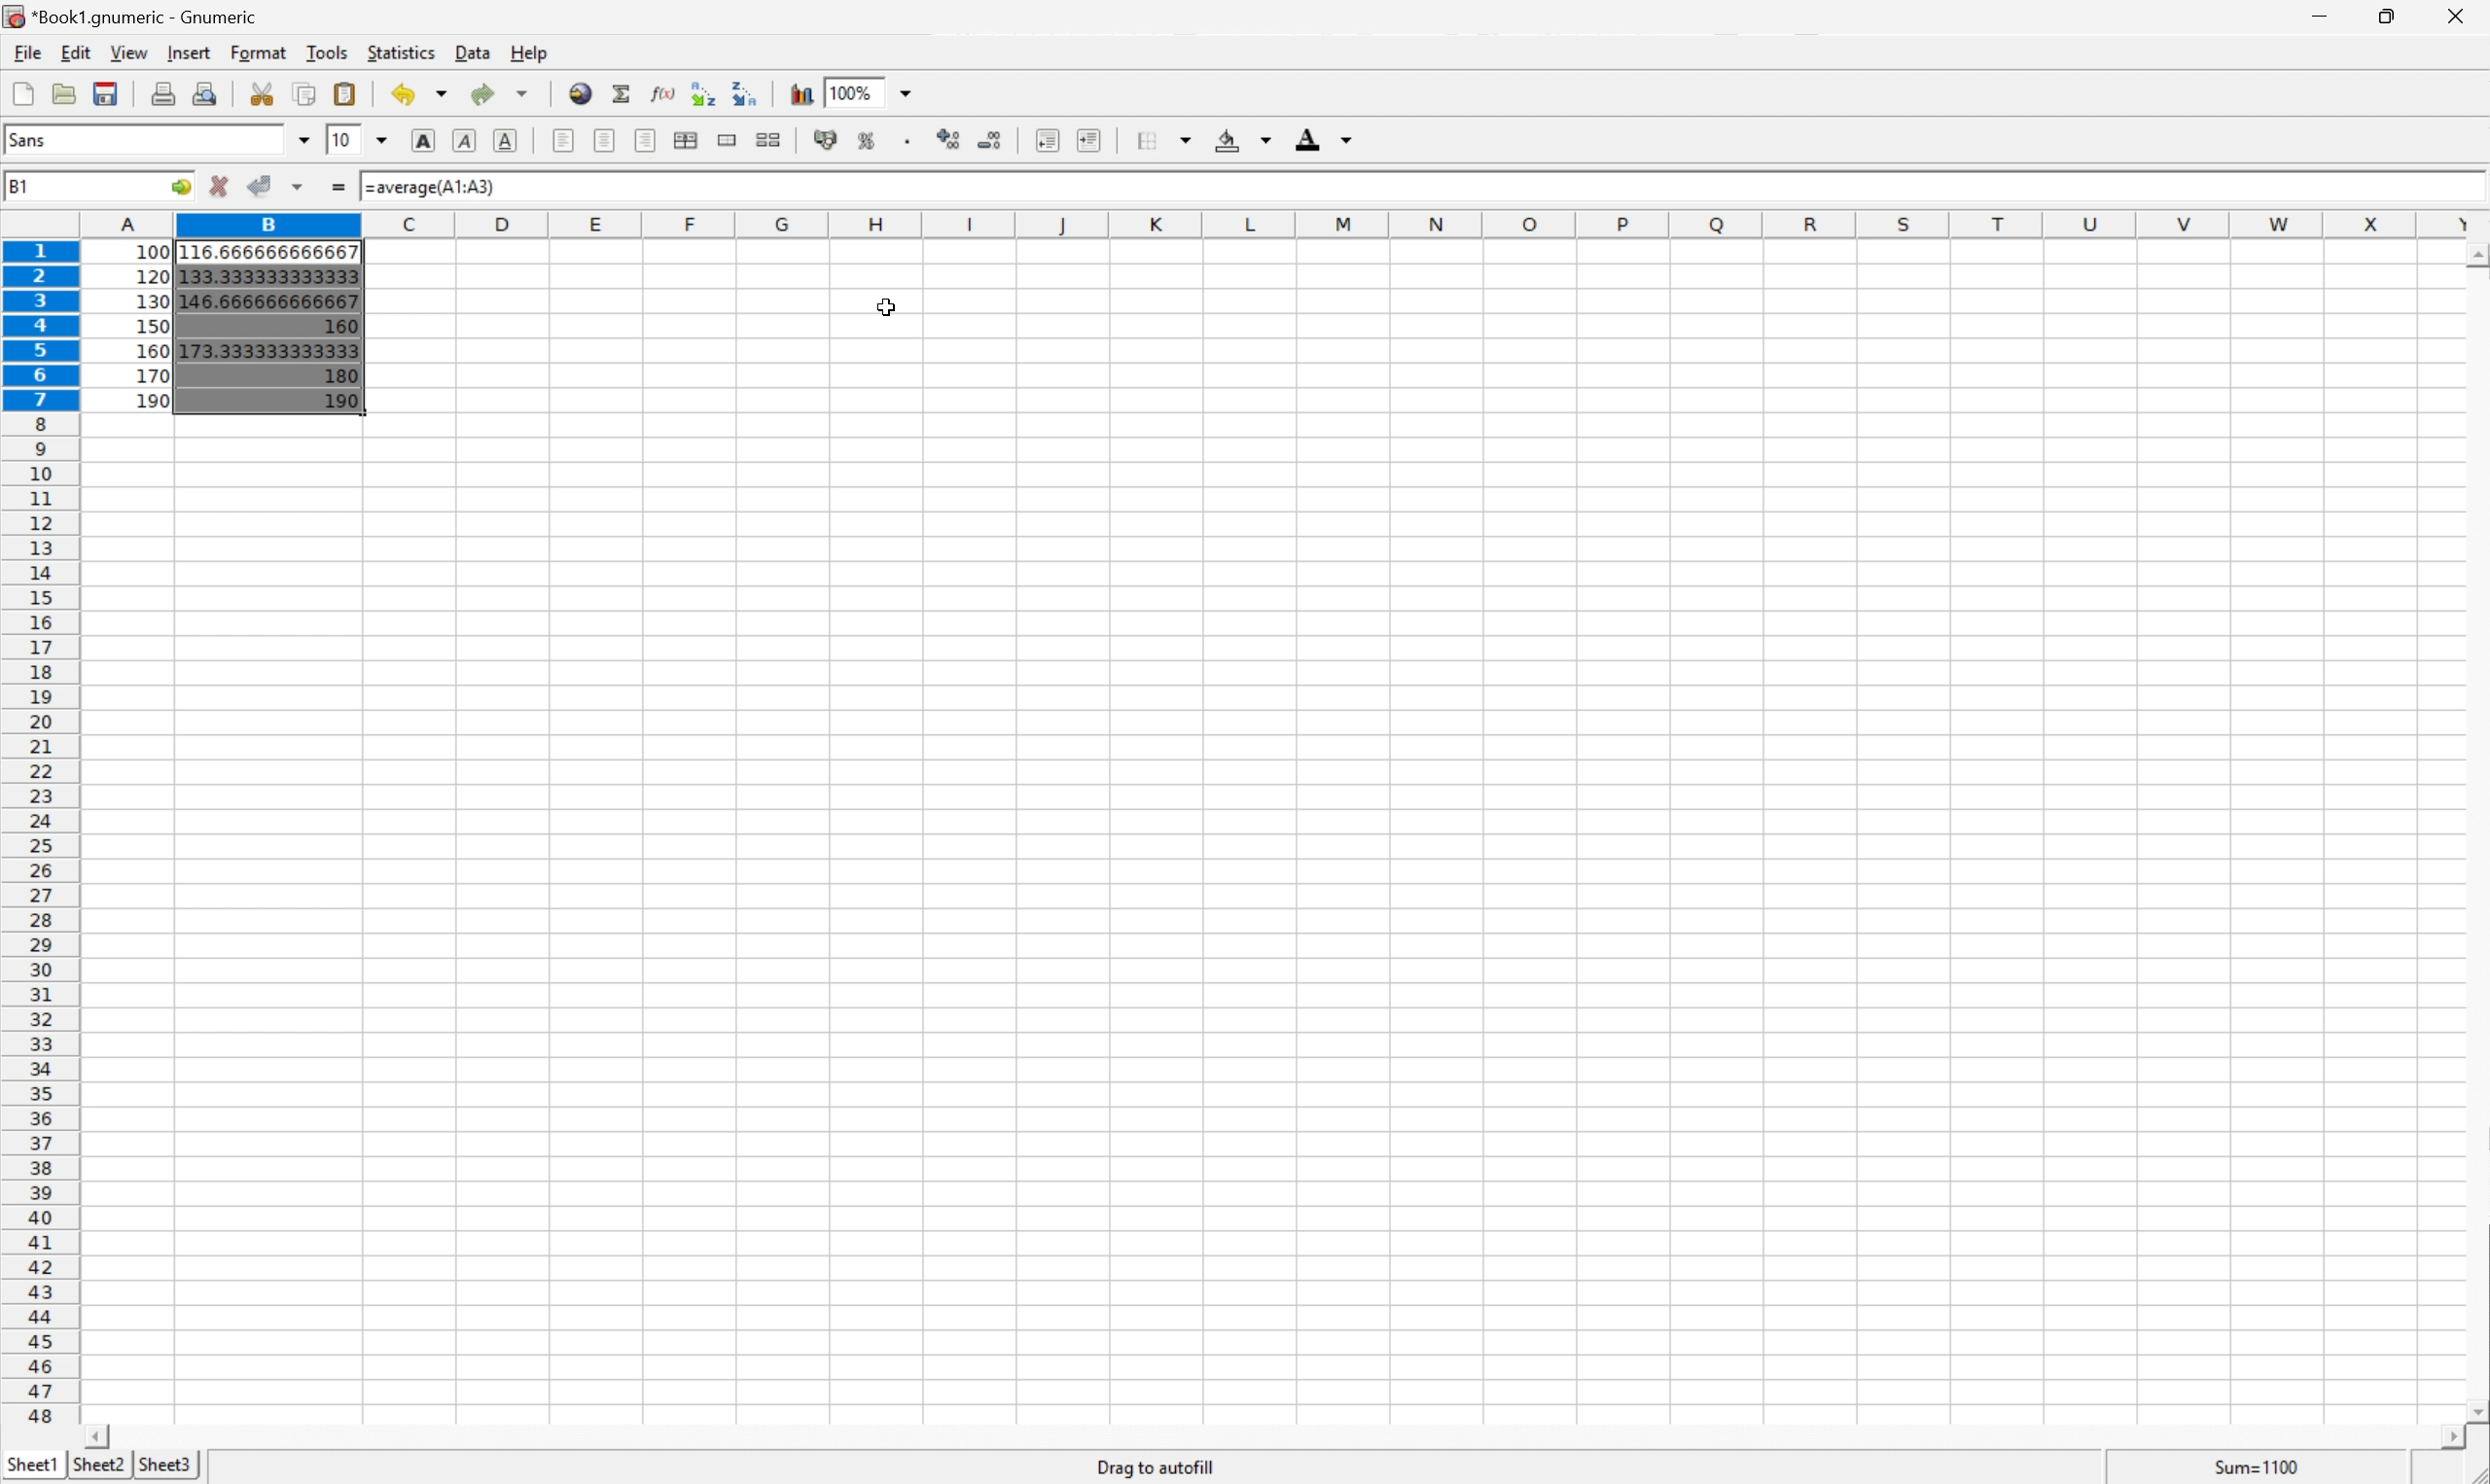  Describe the element at coordinates (425, 144) in the screenshot. I see `Bold` at that location.